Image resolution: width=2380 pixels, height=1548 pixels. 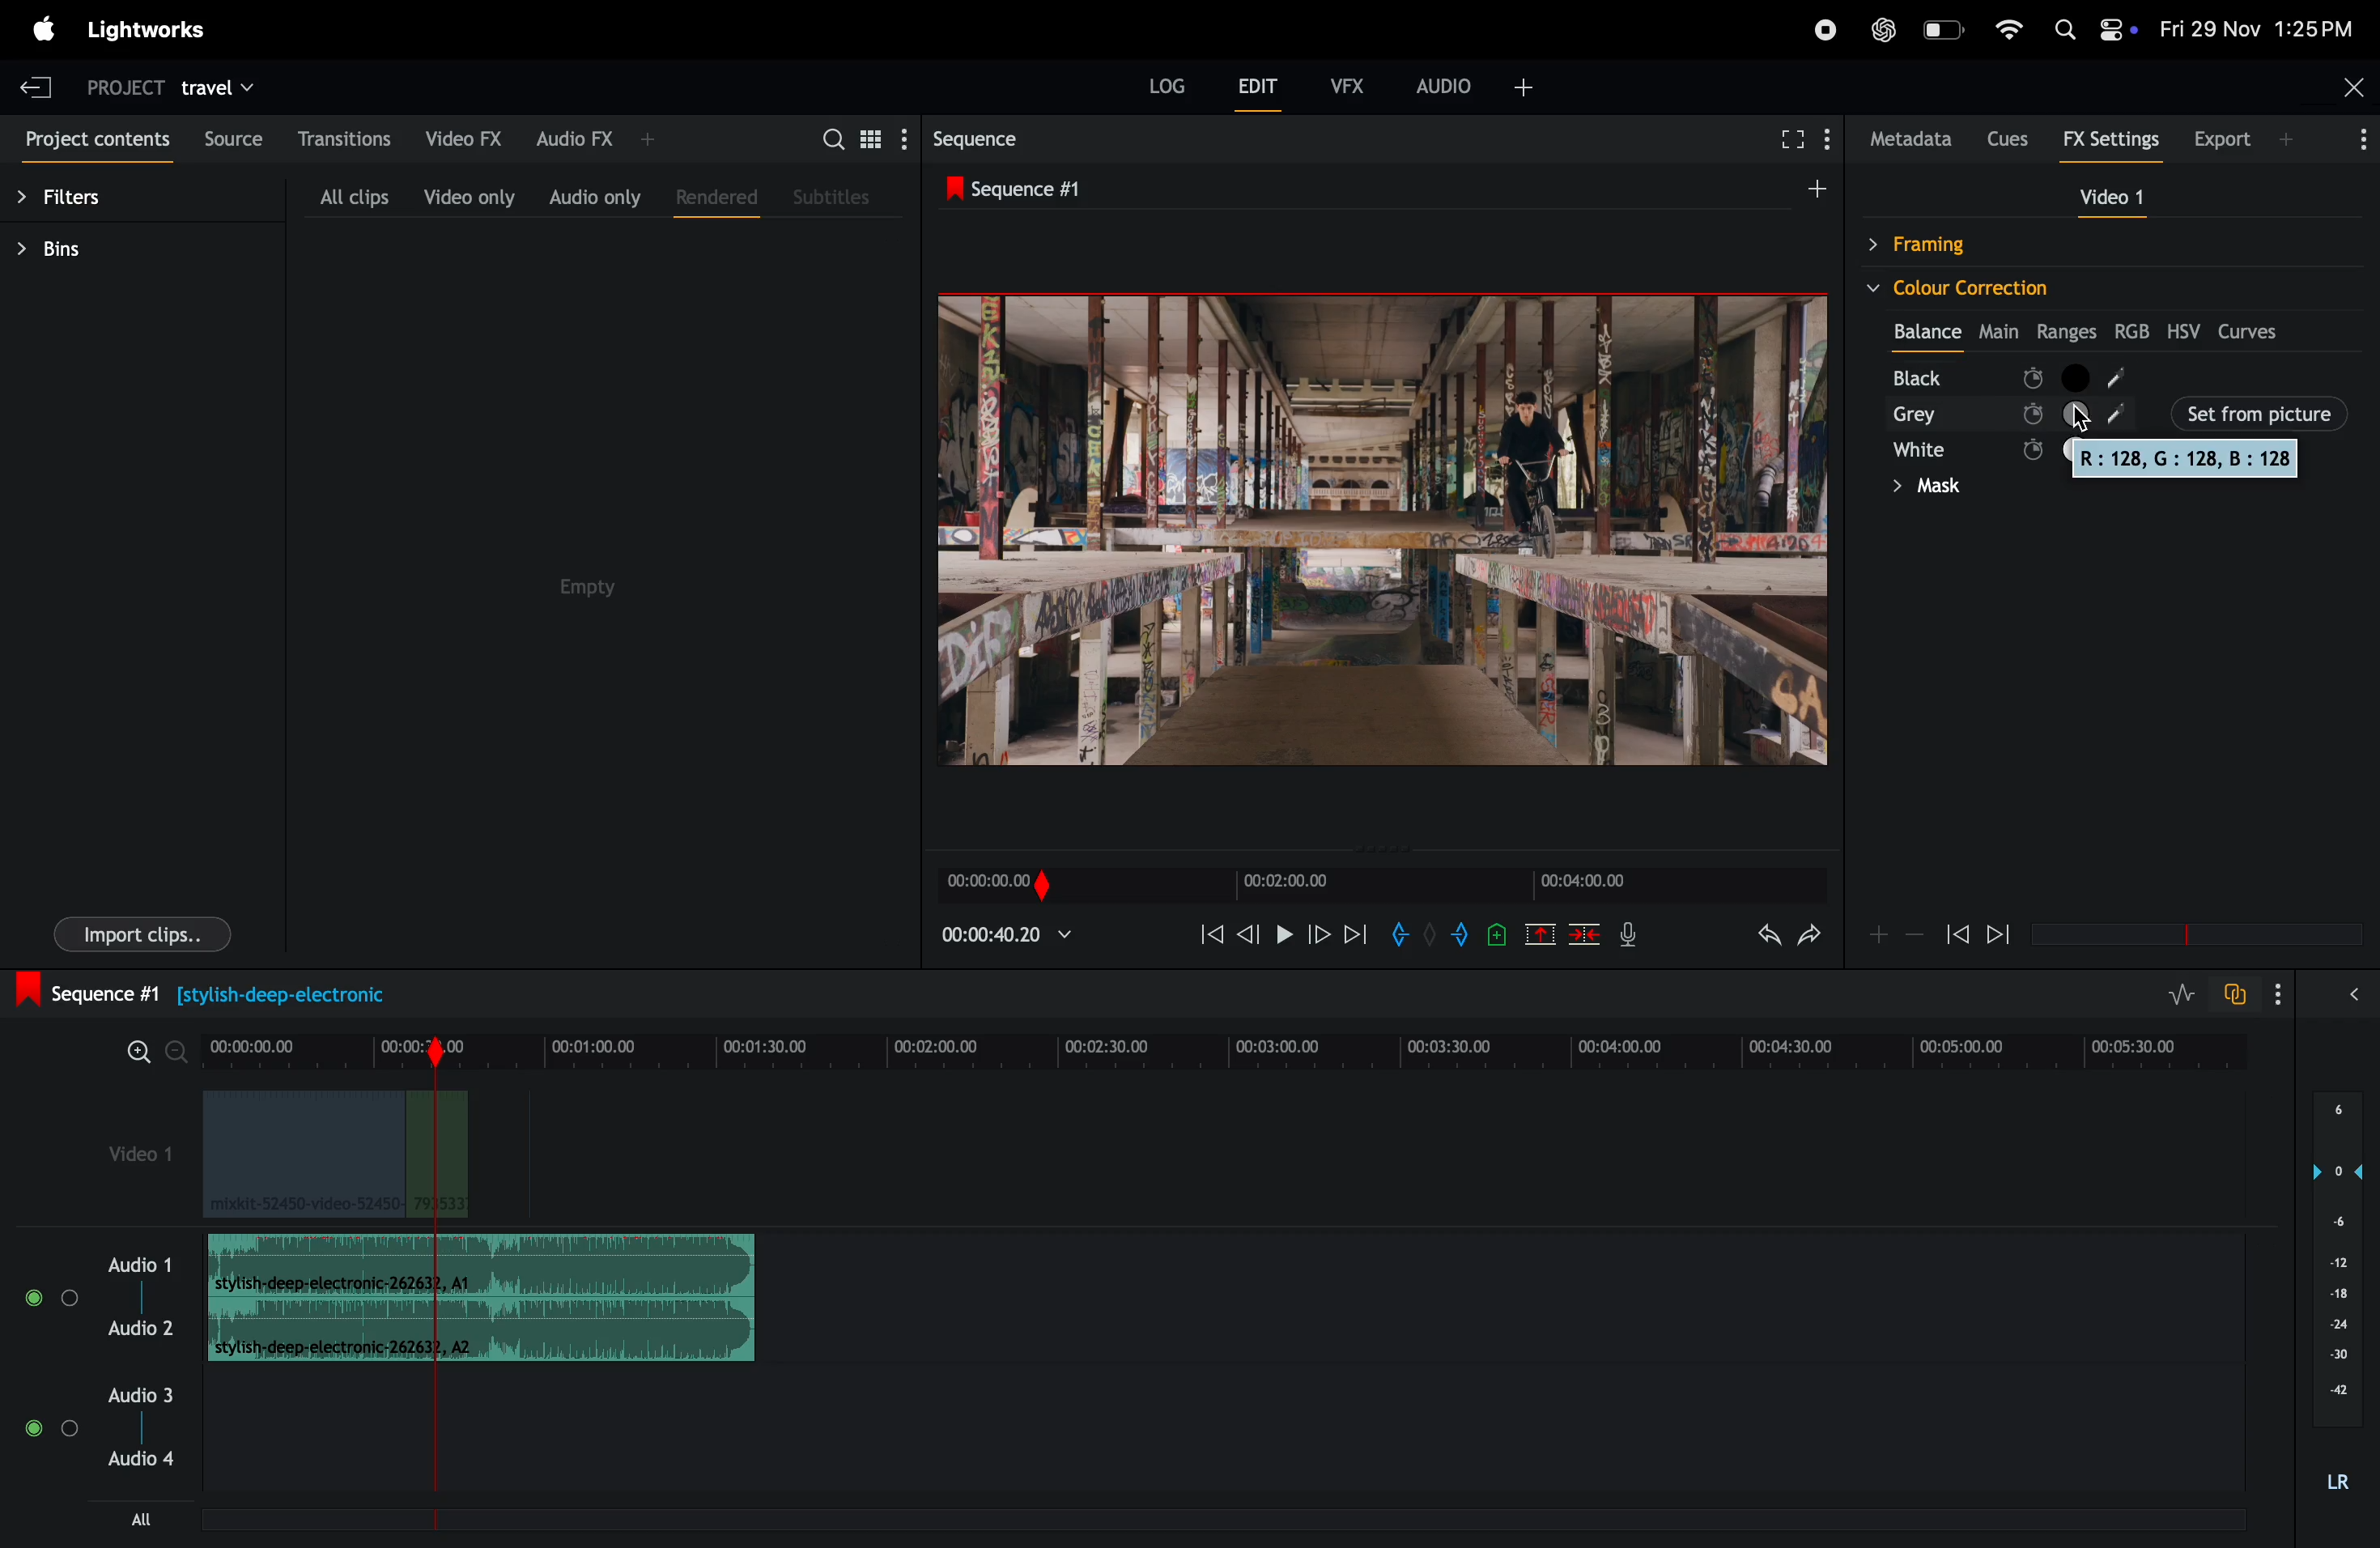 I want to click on vfx, so click(x=1348, y=83).